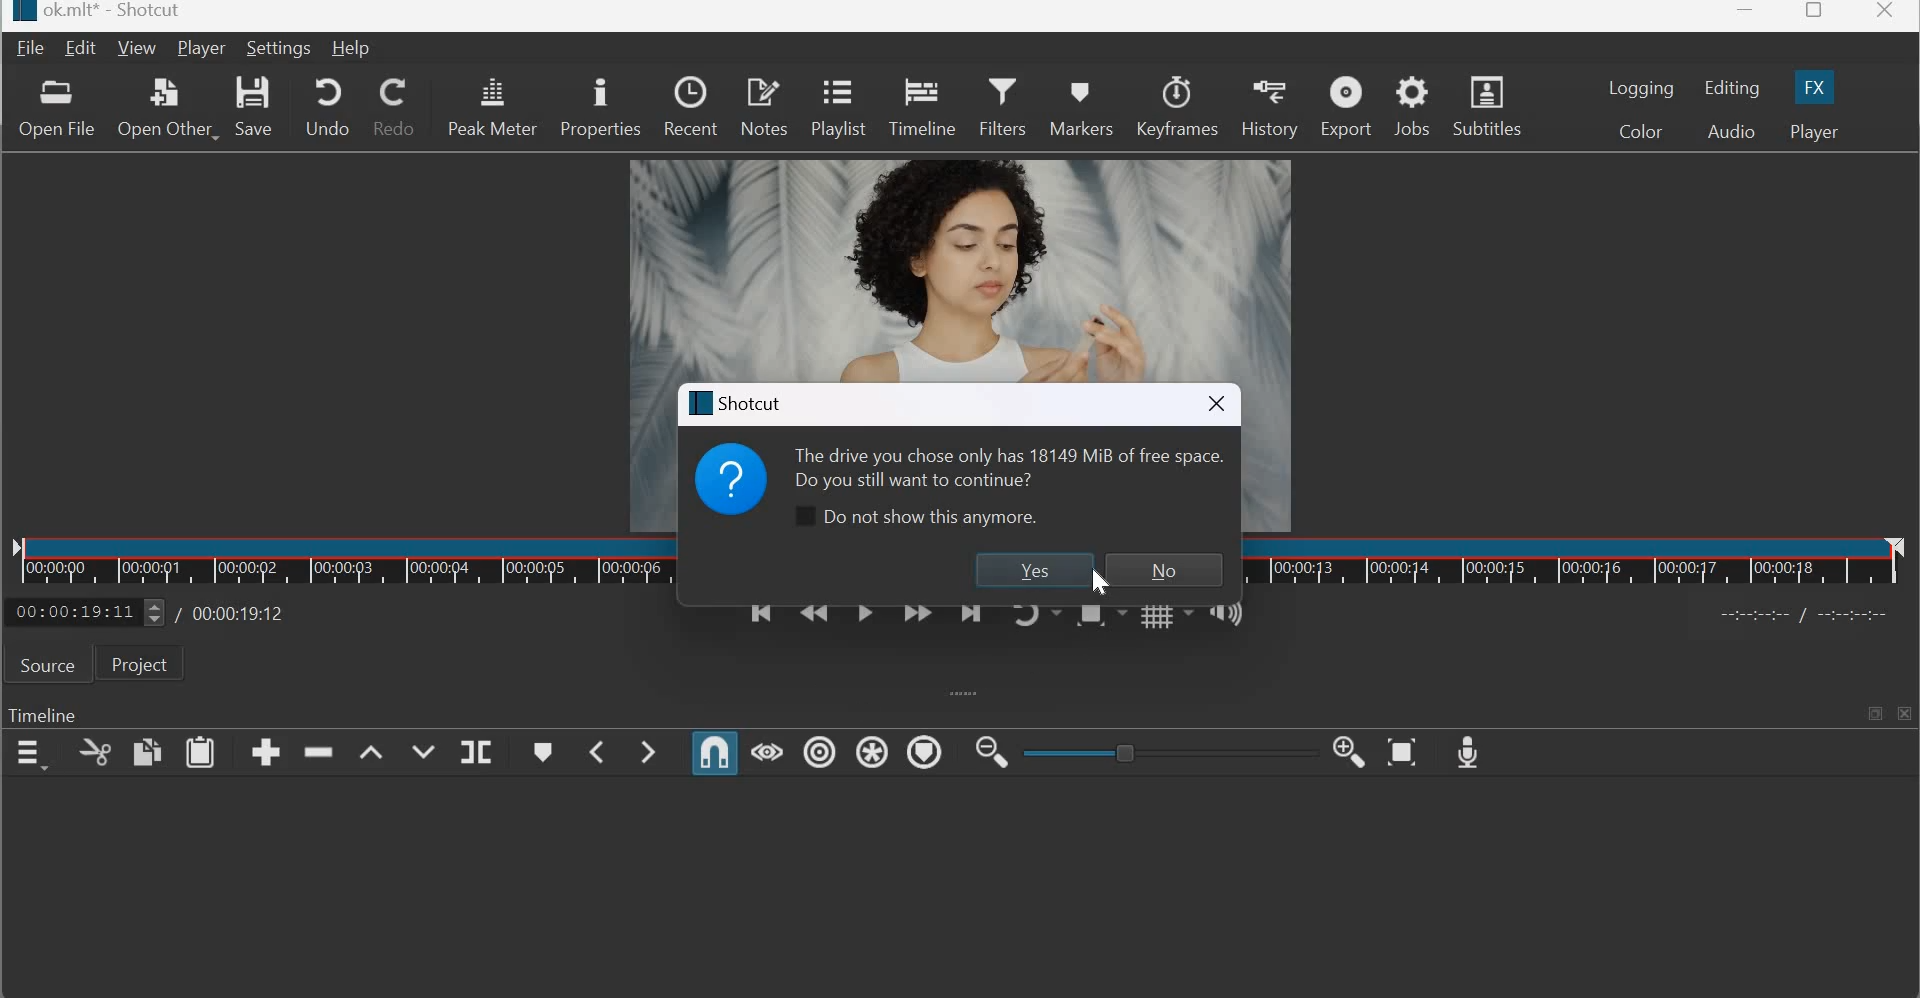  Describe the element at coordinates (1035, 621) in the screenshot. I see `Toggle player looping` at that location.